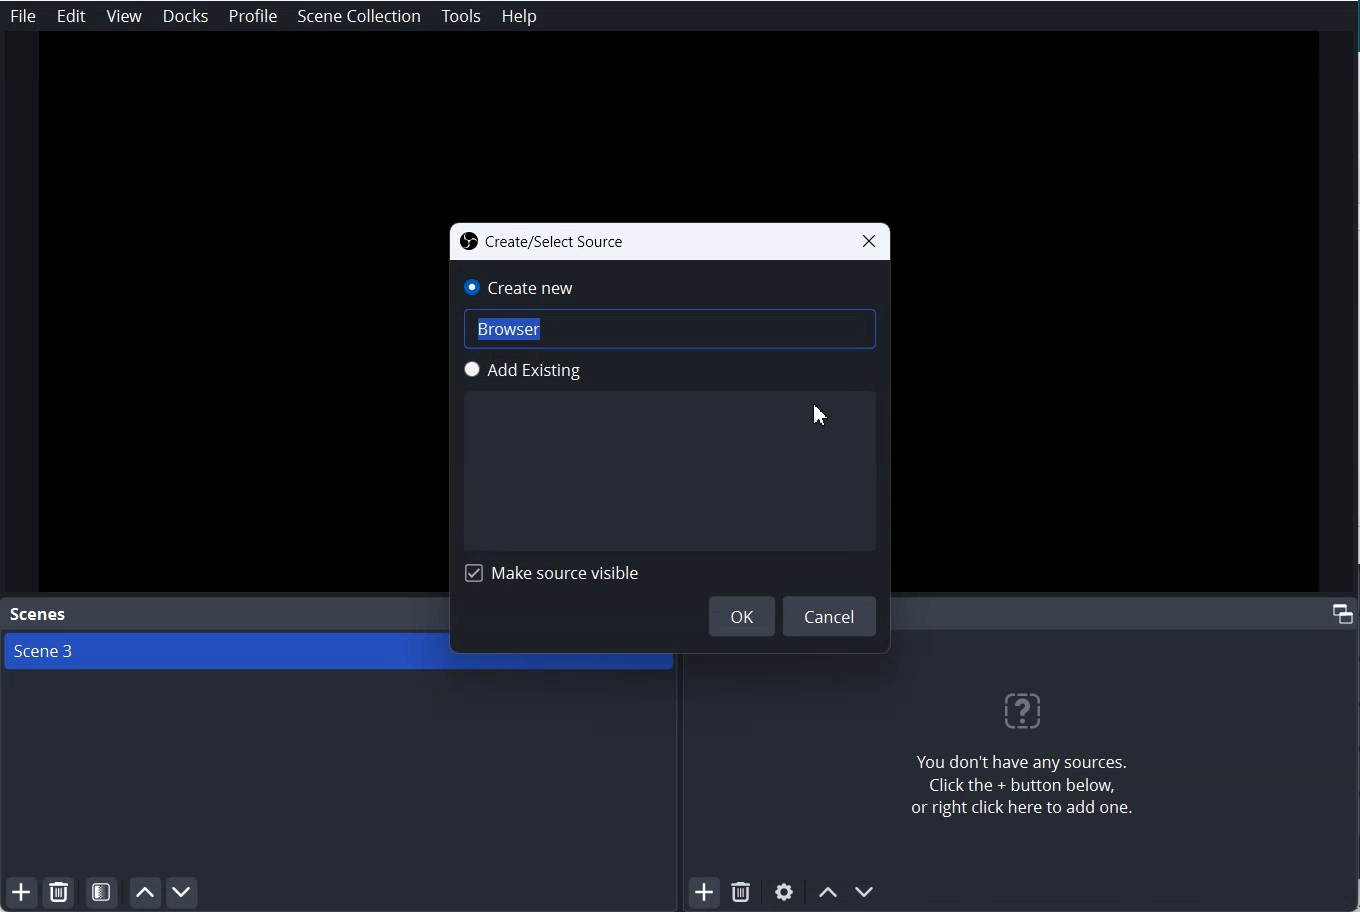  What do you see at coordinates (865, 891) in the screenshot?
I see `Move Source Down` at bounding box center [865, 891].